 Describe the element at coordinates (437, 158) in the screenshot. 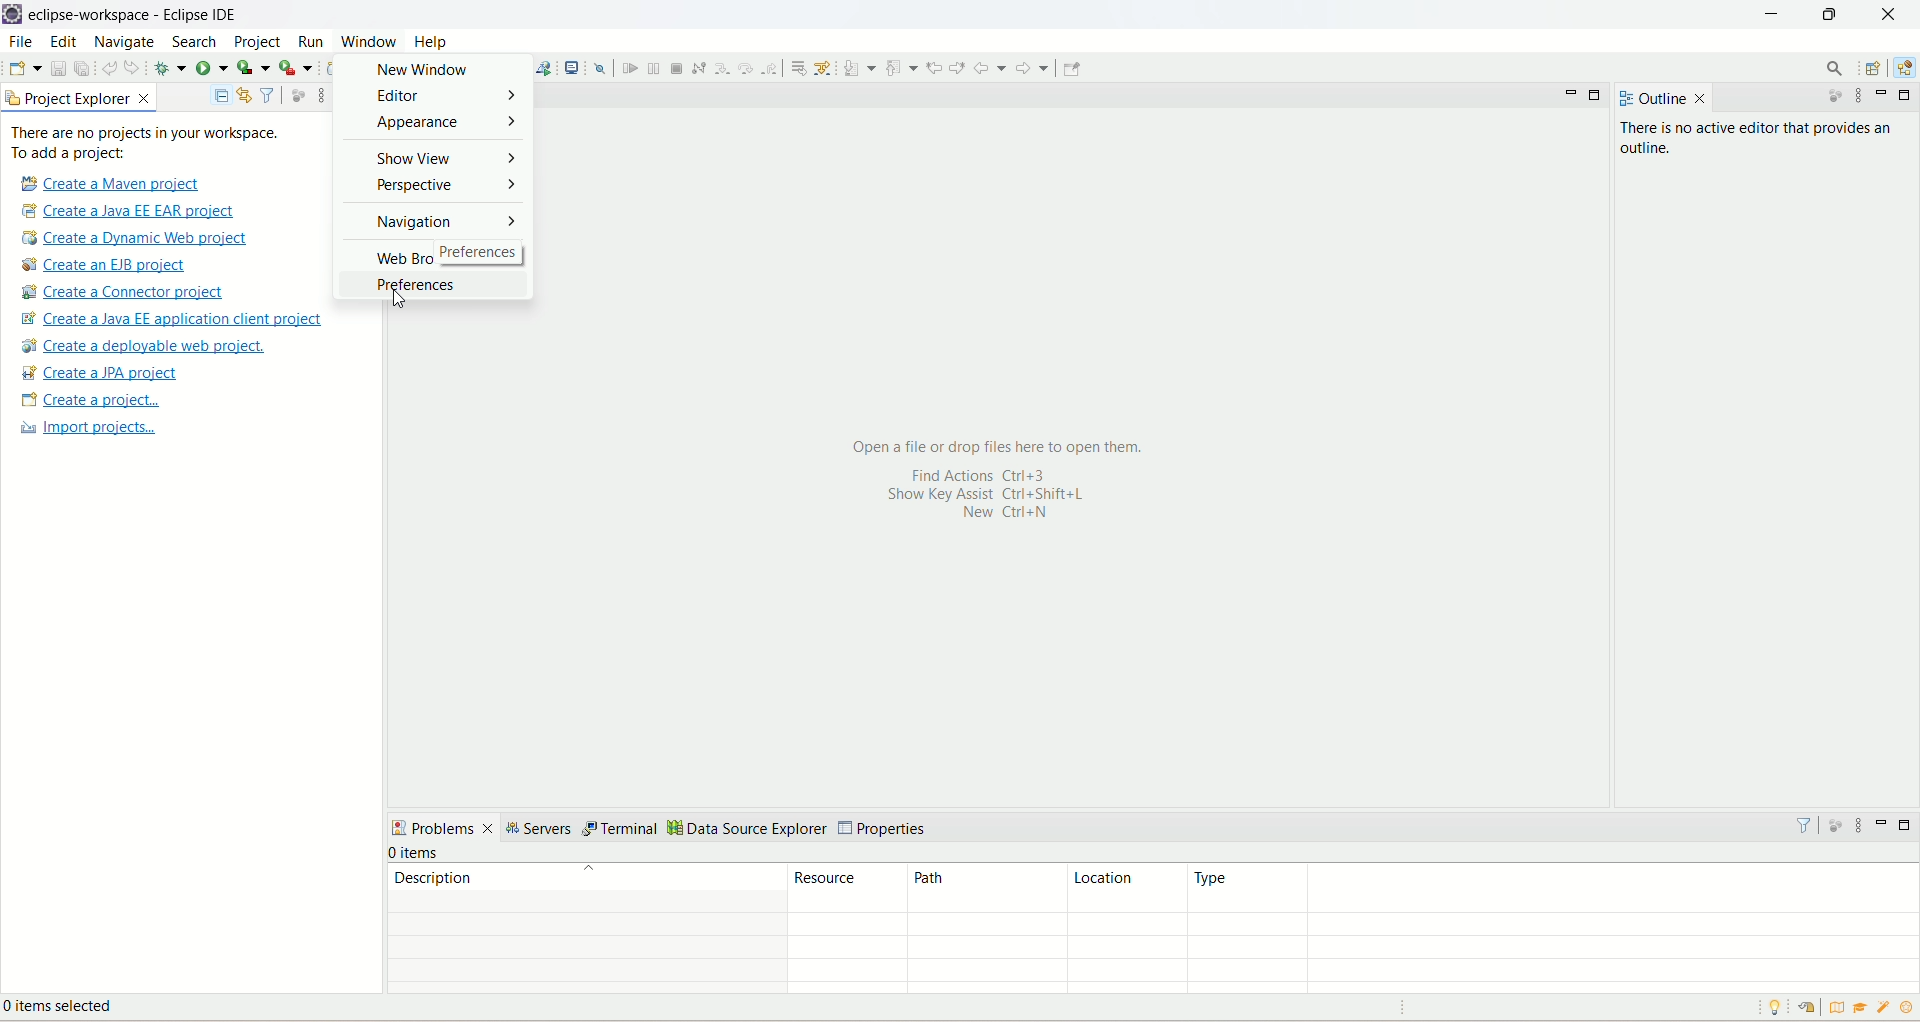

I see `show view` at that location.